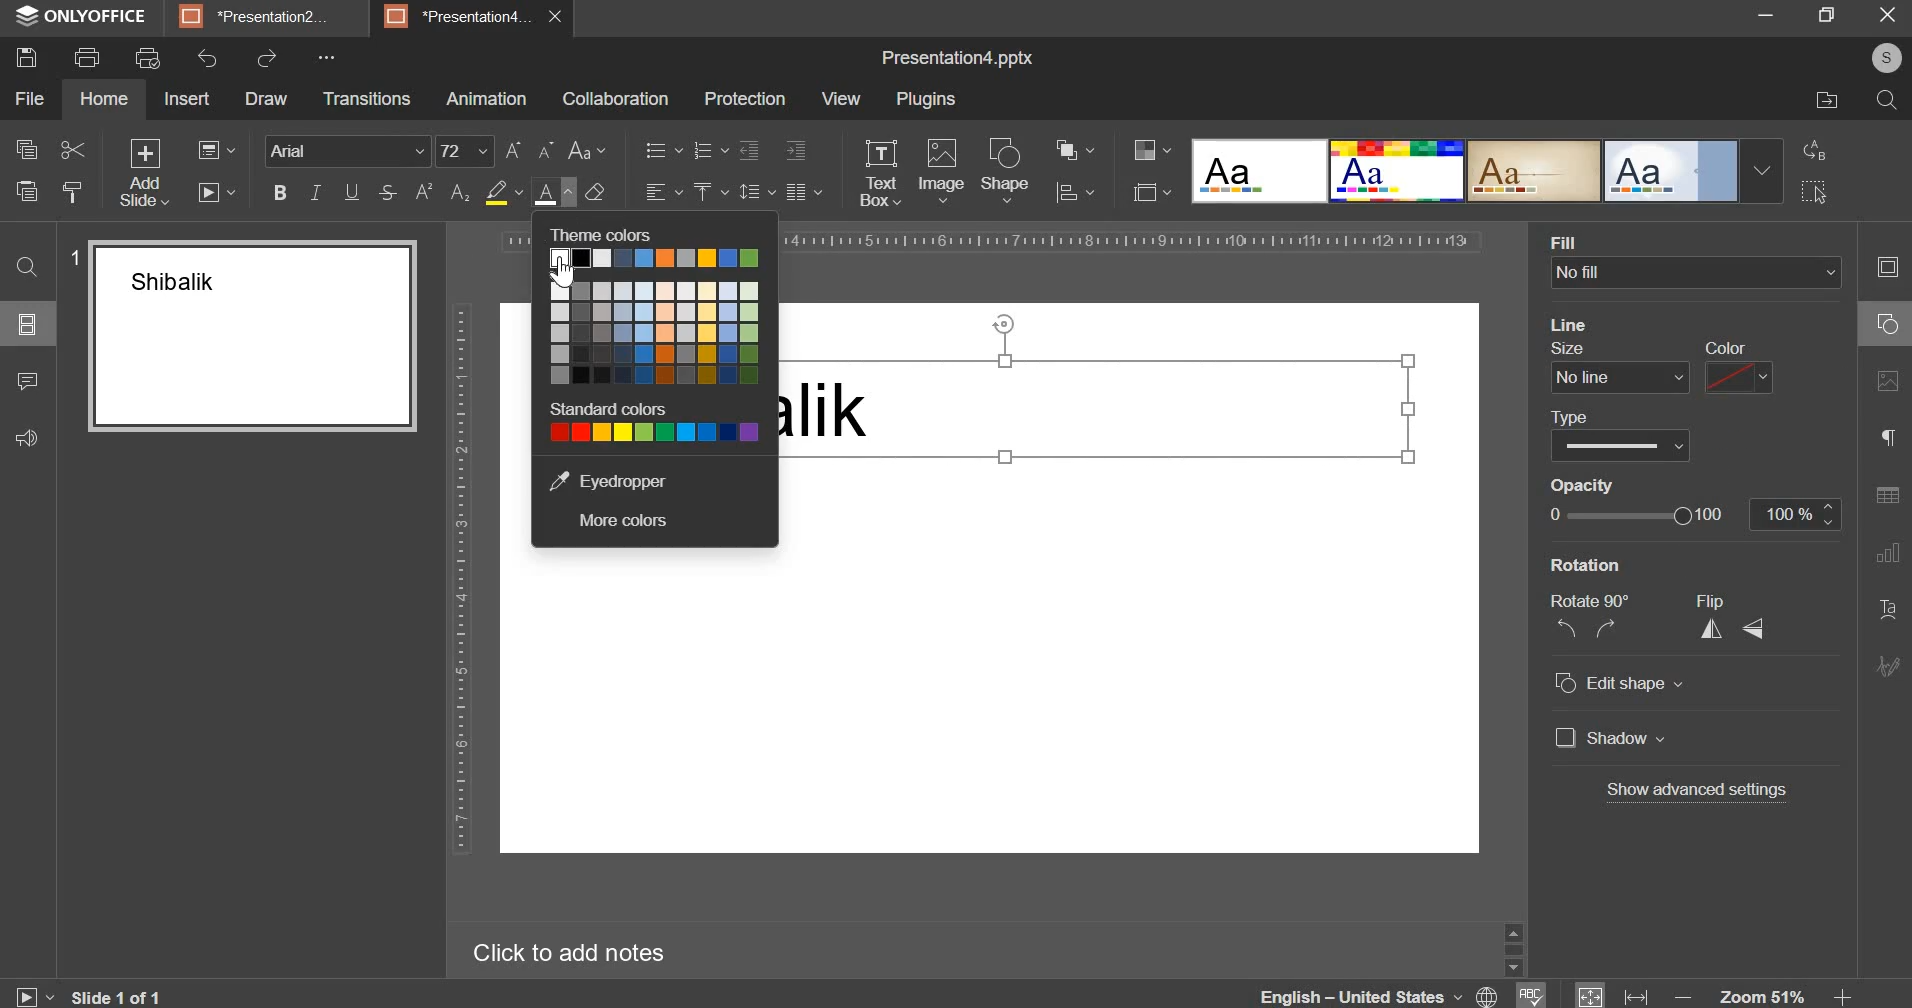 This screenshot has height=1008, width=1912. Describe the element at coordinates (1884, 270) in the screenshot. I see `slide` at that location.